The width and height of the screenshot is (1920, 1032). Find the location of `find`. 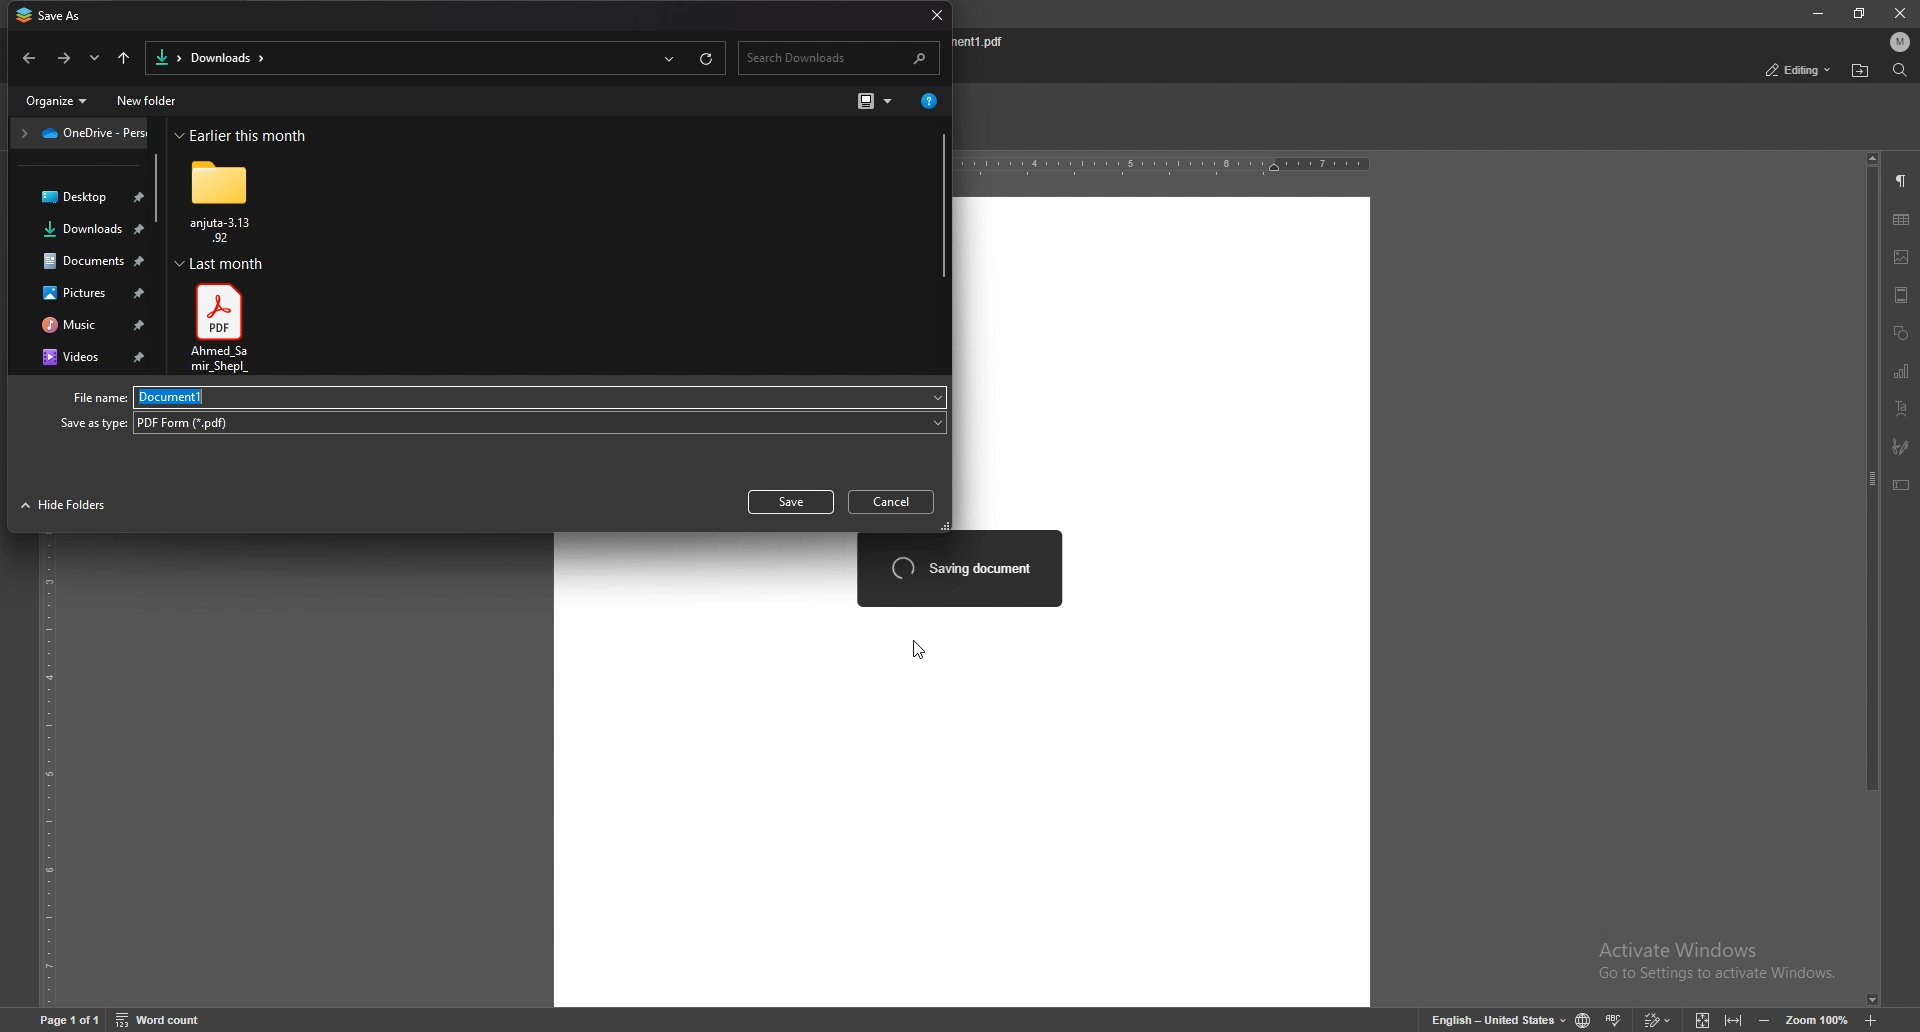

find is located at coordinates (1898, 70).